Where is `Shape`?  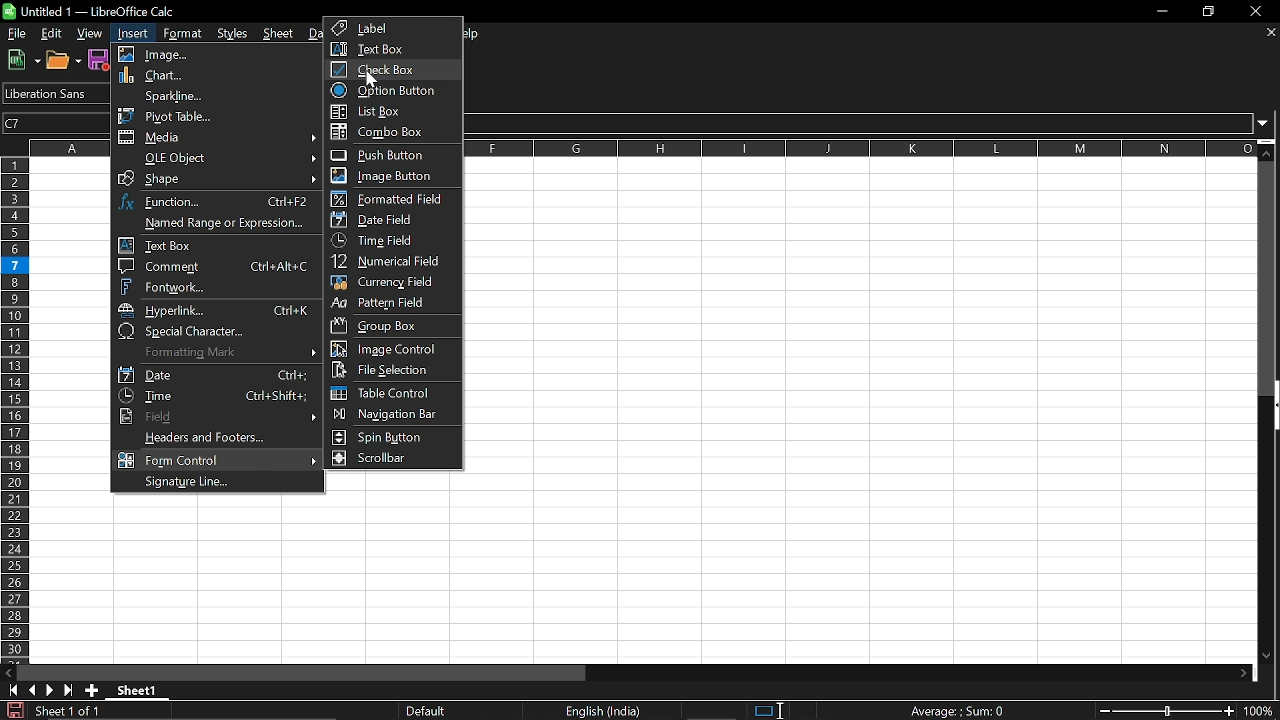 Shape is located at coordinates (218, 179).